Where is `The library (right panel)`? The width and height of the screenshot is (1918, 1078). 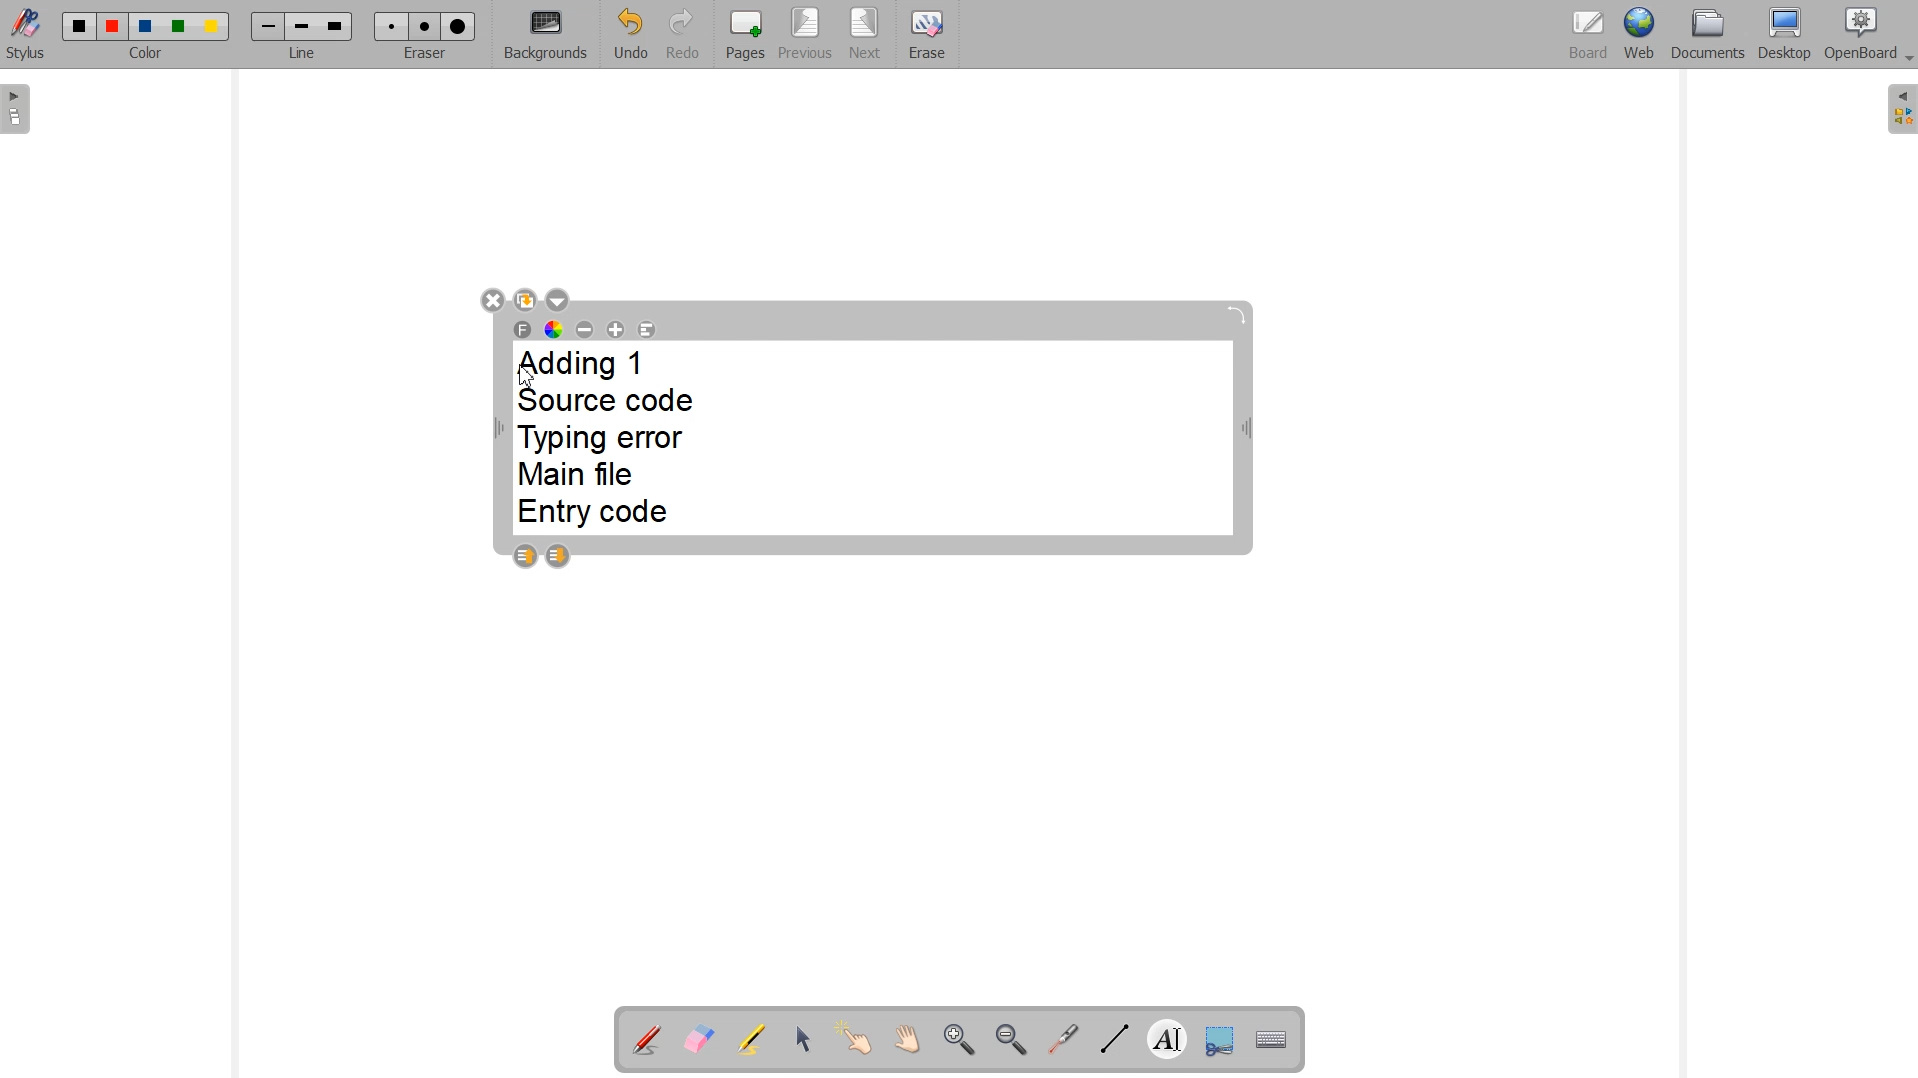
The library (right panel) is located at coordinates (1900, 109).